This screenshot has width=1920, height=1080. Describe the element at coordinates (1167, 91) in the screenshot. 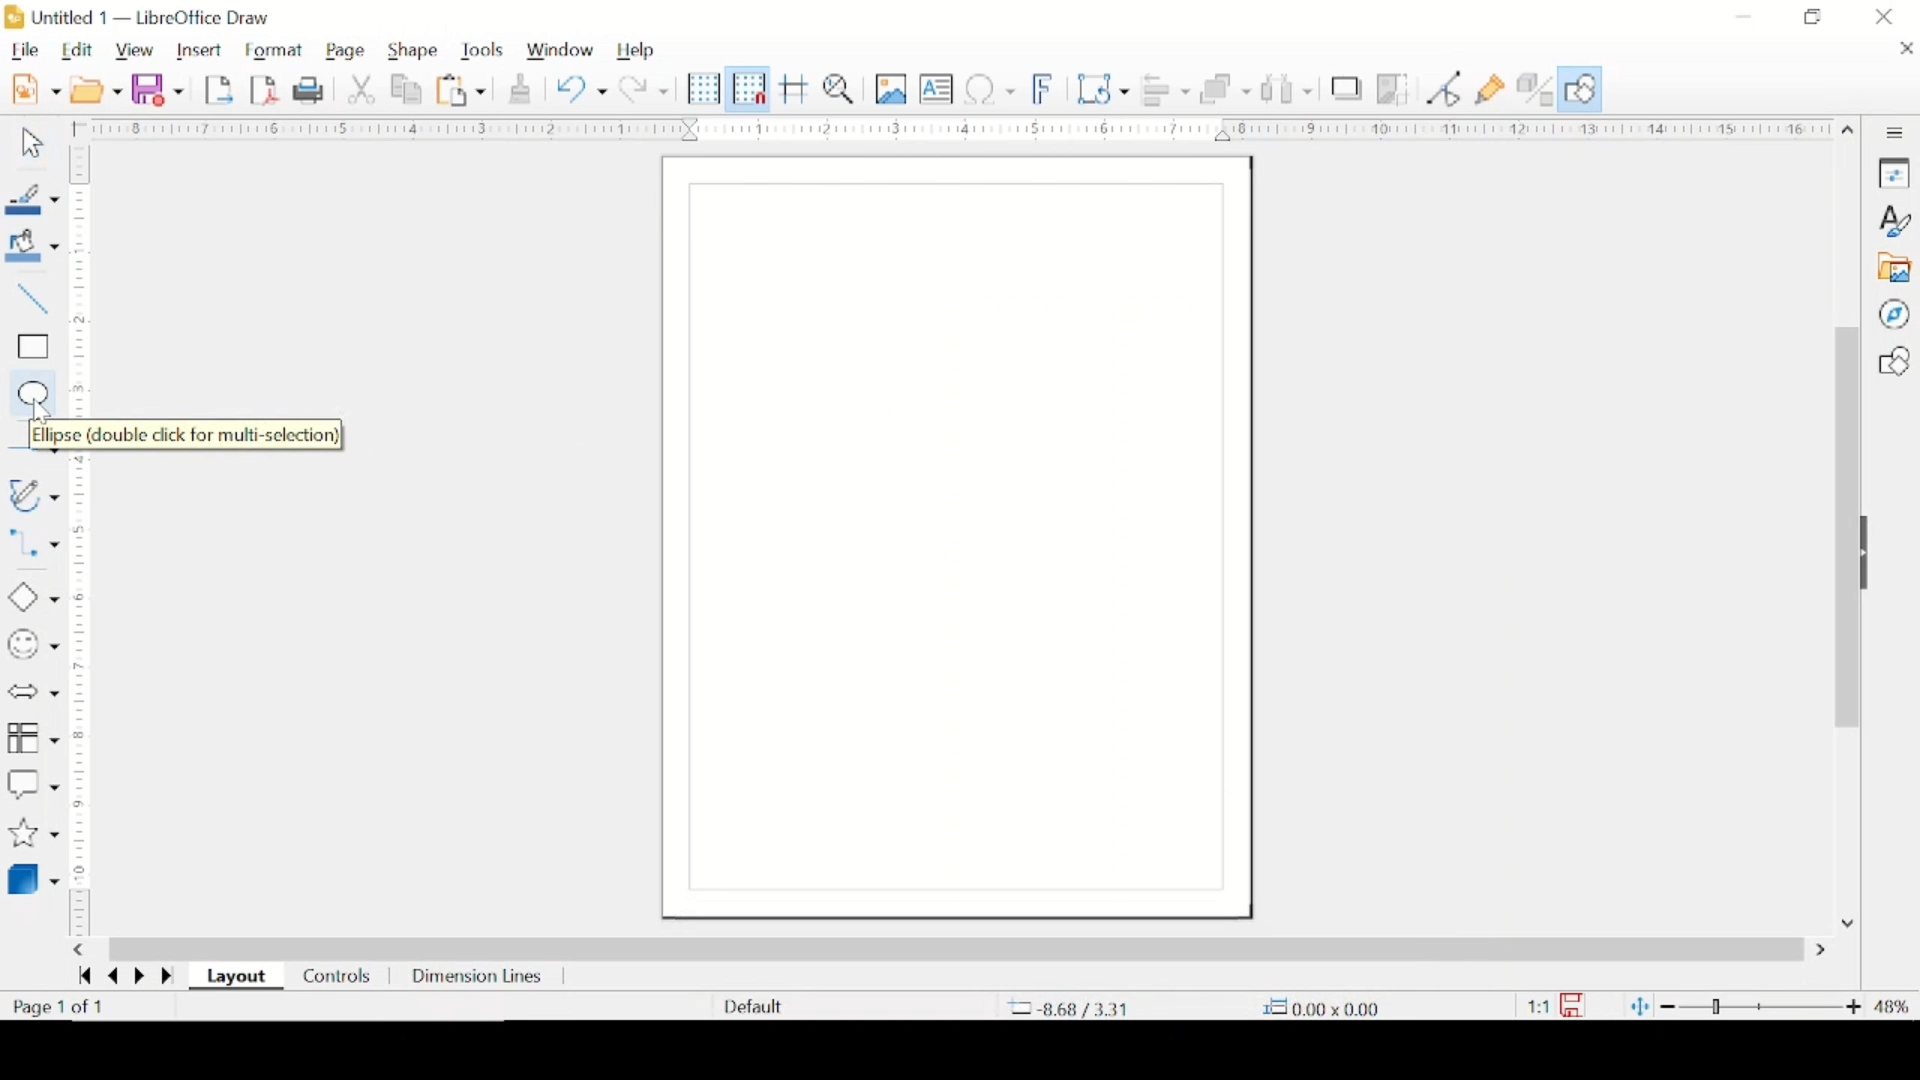

I see `align objects` at that location.